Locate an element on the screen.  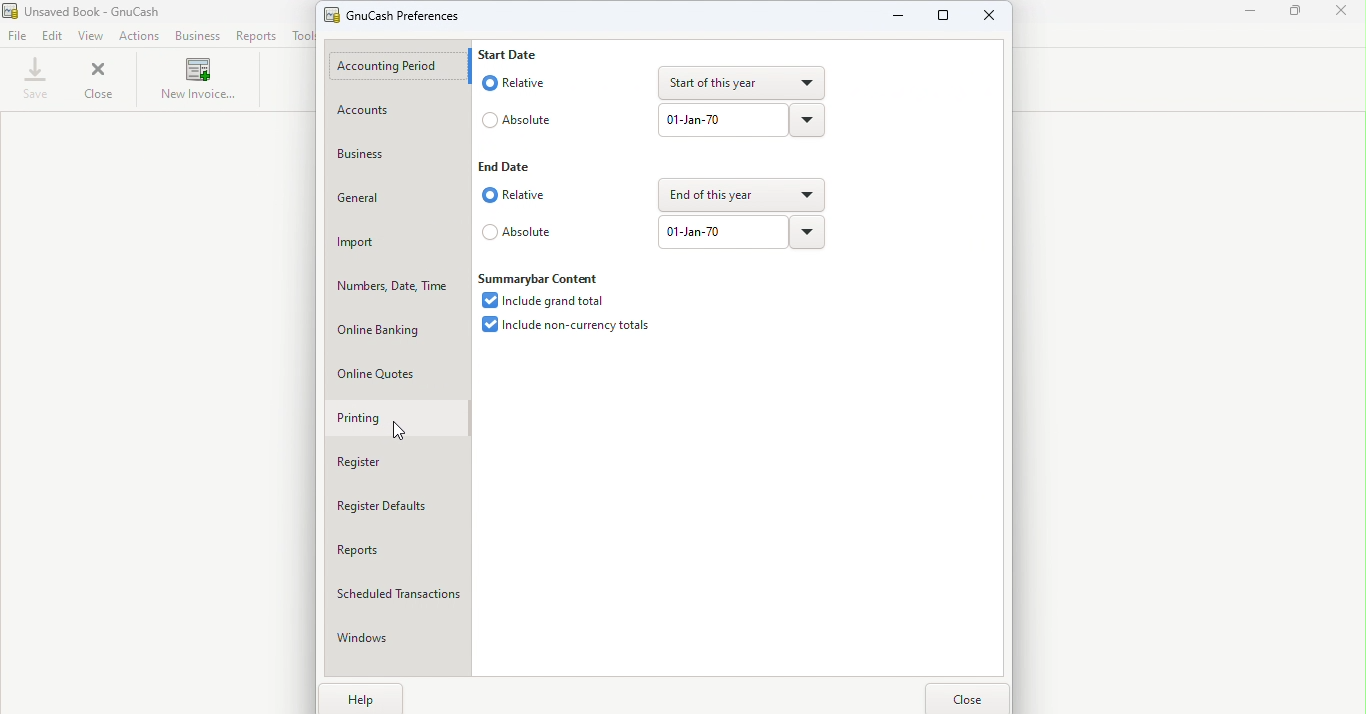
Absolute is located at coordinates (519, 116).